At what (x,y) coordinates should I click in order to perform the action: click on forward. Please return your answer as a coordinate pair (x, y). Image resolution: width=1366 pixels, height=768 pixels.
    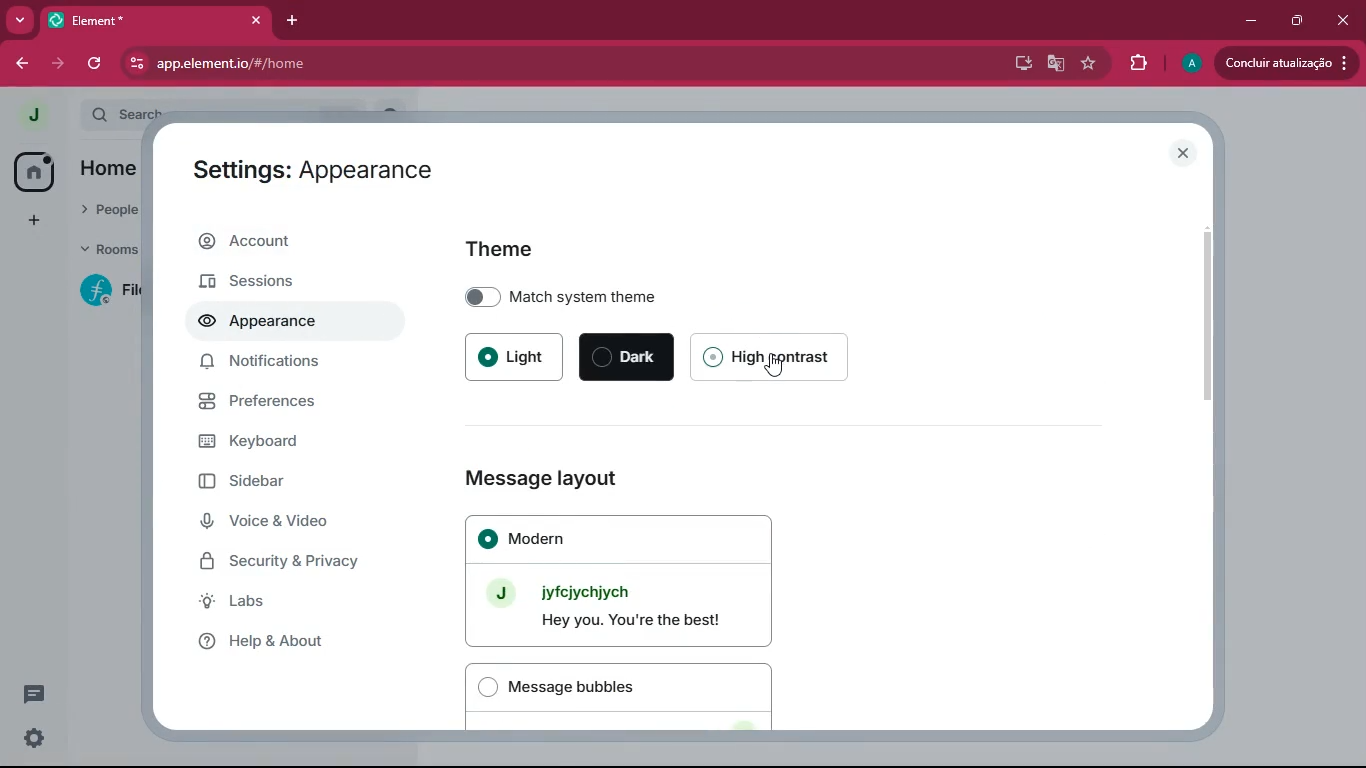
    Looking at the image, I should click on (55, 64).